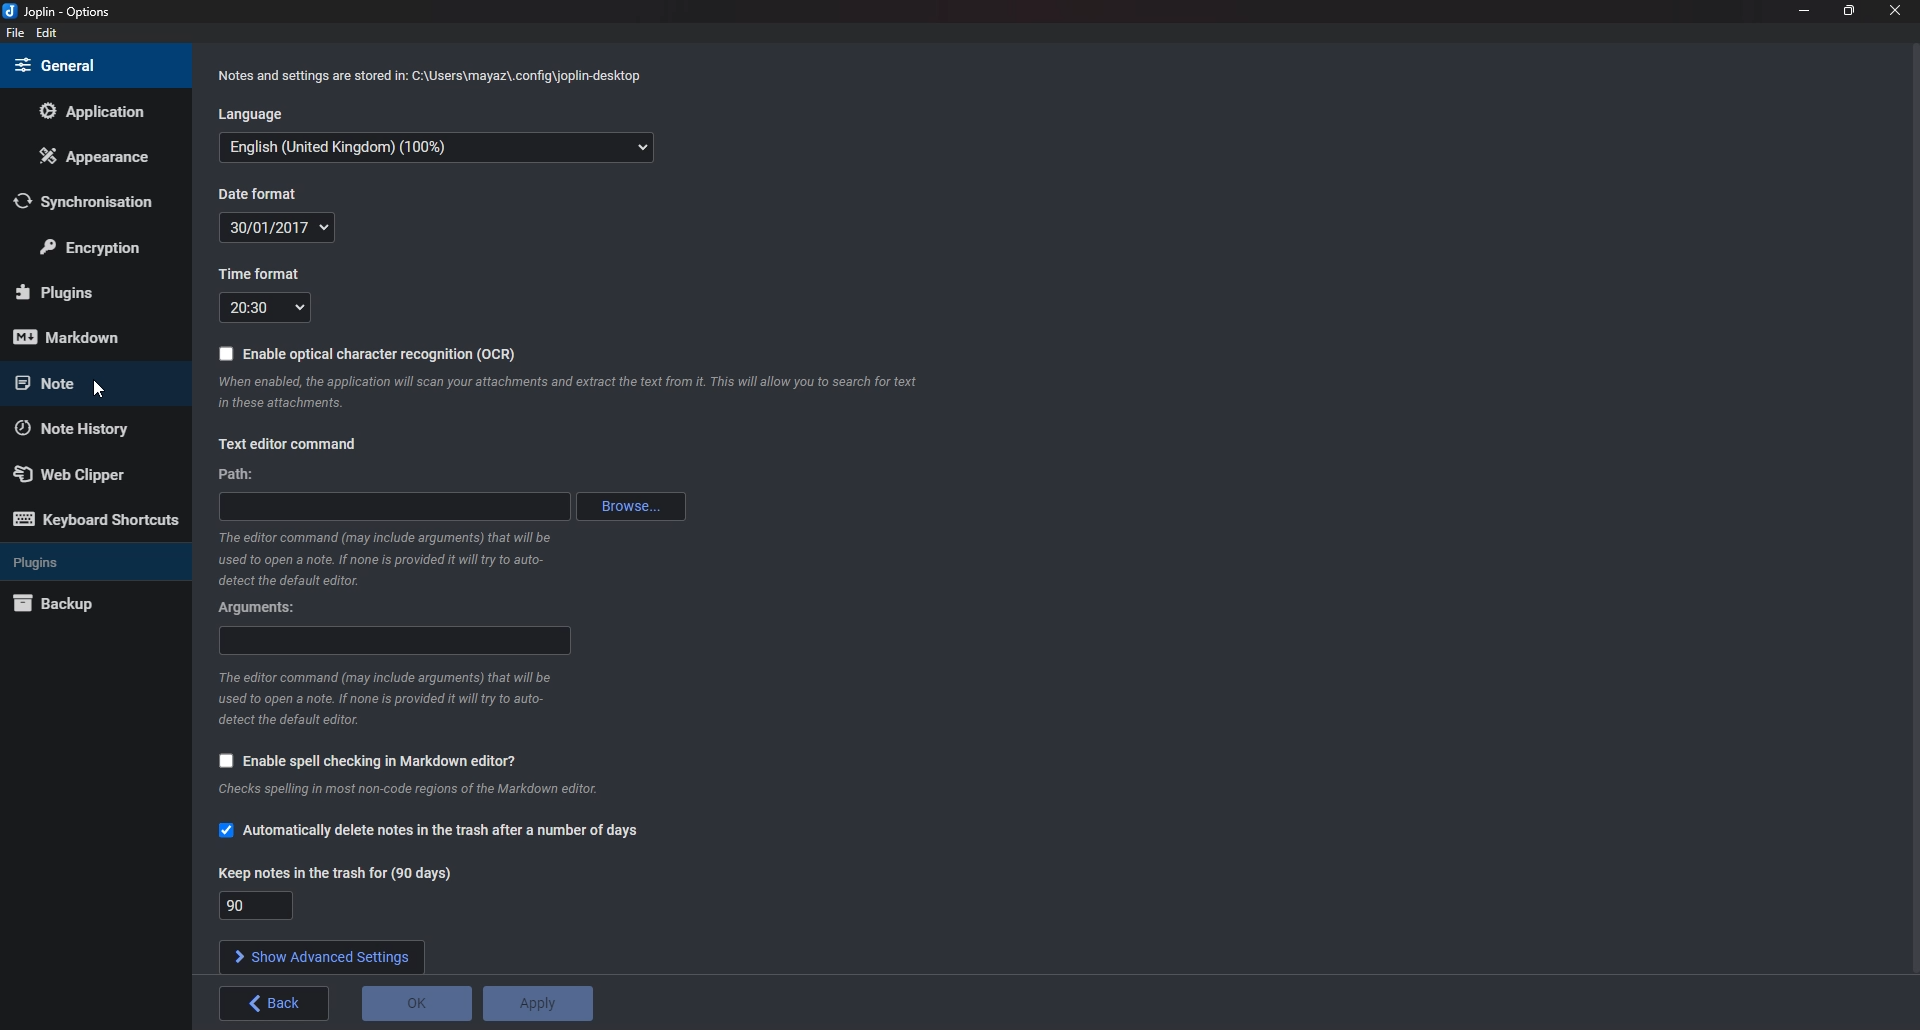 This screenshot has height=1030, width=1920. Describe the element at coordinates (433, 788) in the screenshot. I see `info` at that location.